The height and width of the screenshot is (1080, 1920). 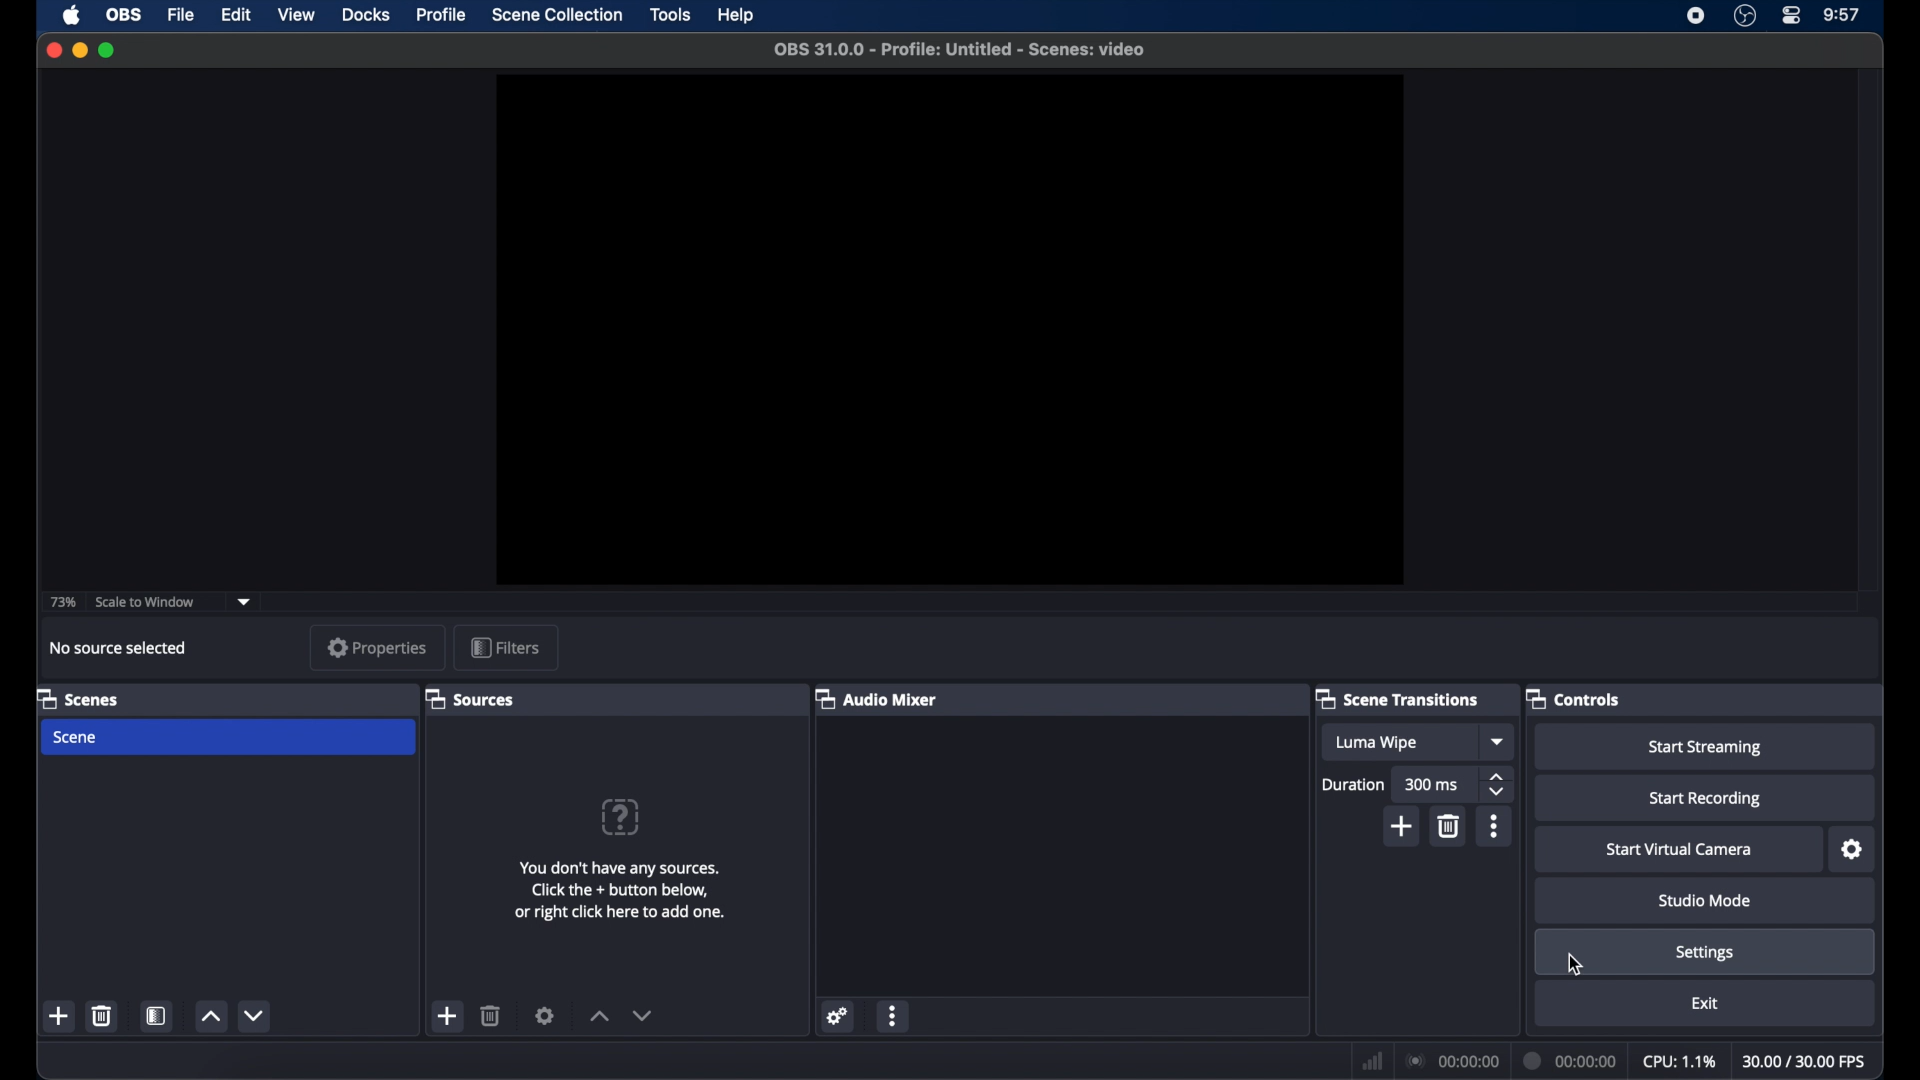 I want to click on fps, so click(x=1805, y=1061).